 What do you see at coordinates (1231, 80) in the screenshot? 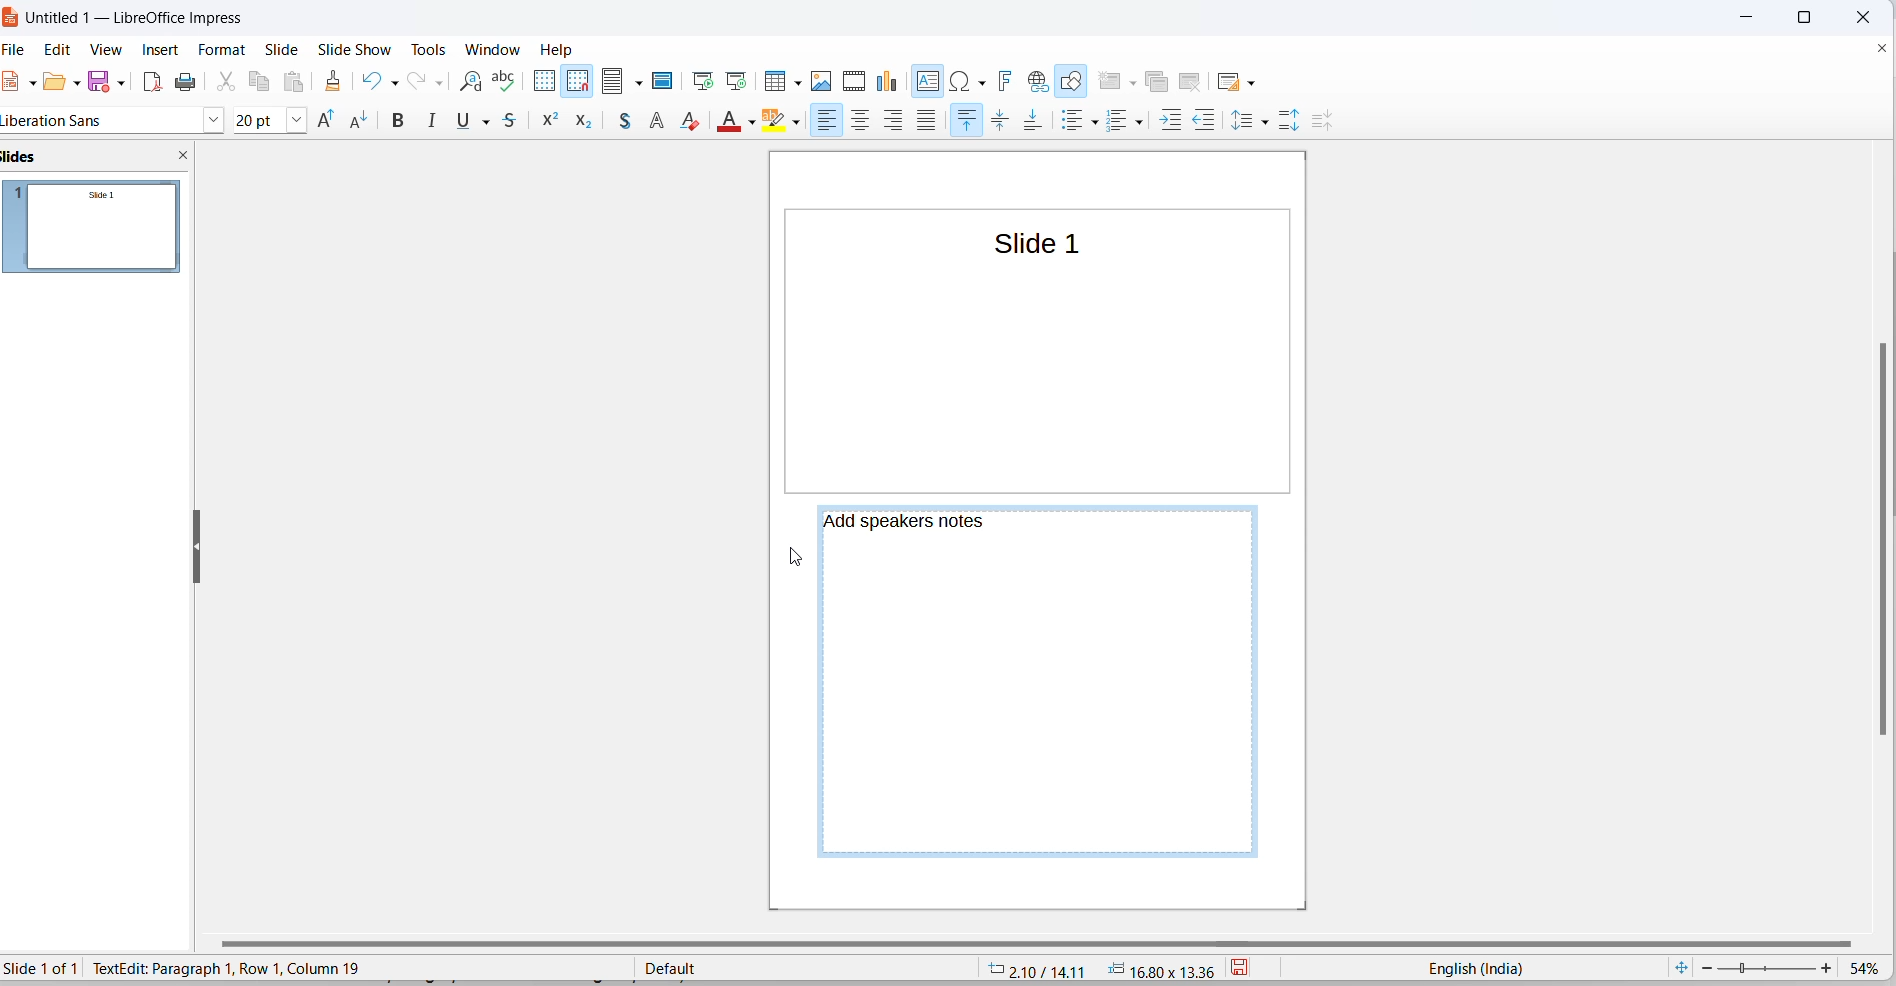
I see `slide layout` at bounding box center [1231, 80].